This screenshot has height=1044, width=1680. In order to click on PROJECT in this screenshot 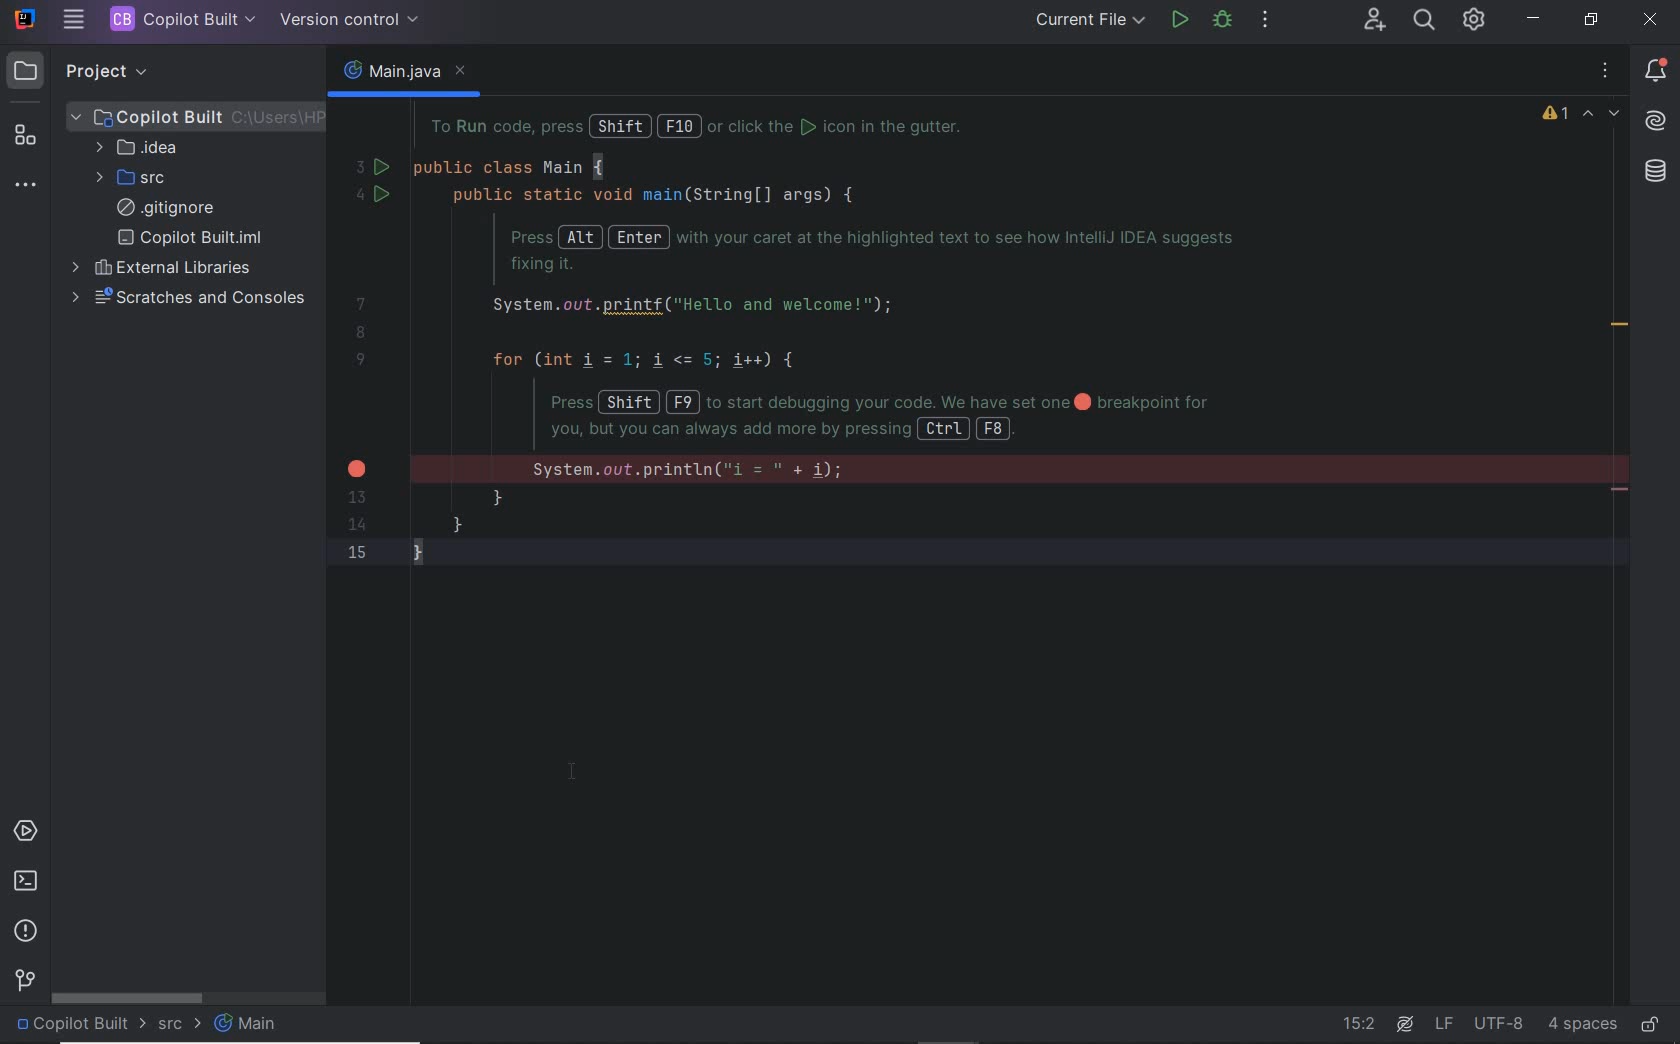, I will do `click(89, 70)`.